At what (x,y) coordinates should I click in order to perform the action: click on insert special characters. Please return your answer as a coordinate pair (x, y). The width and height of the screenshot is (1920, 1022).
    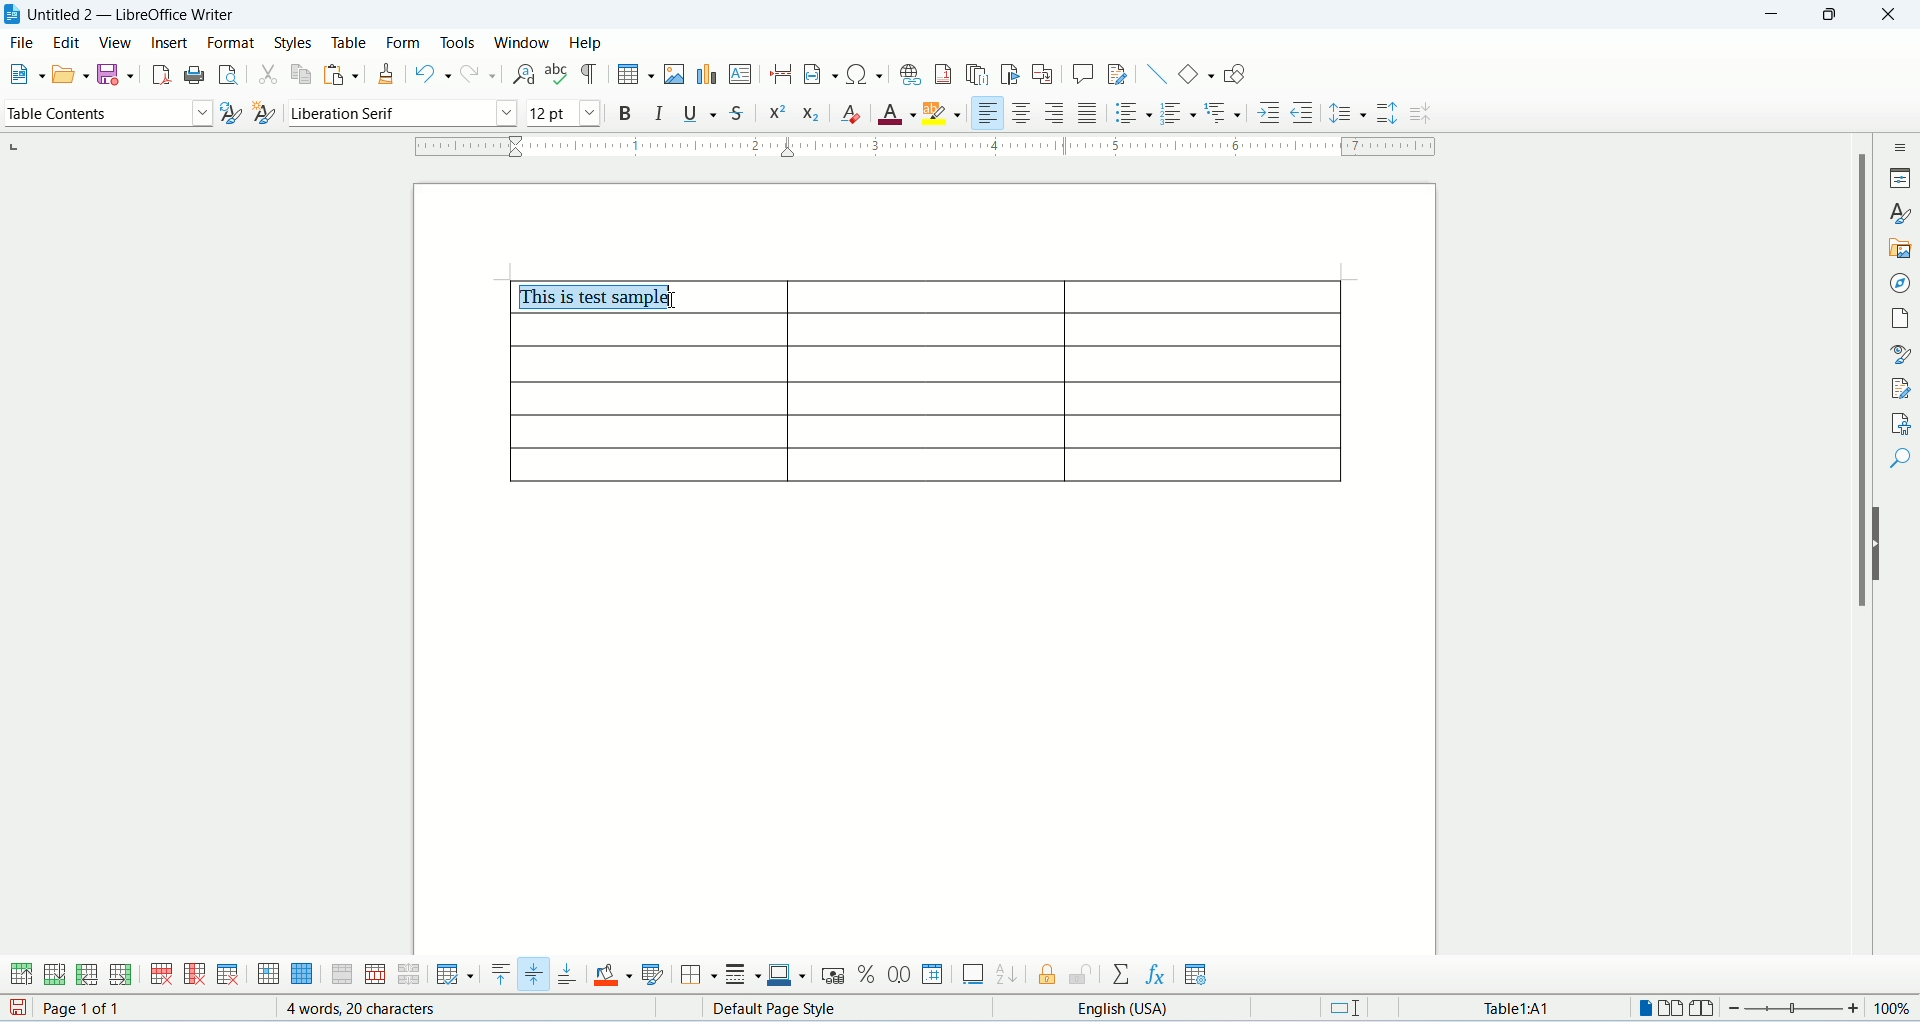
    Looking at the image, I should click on (863, 74).